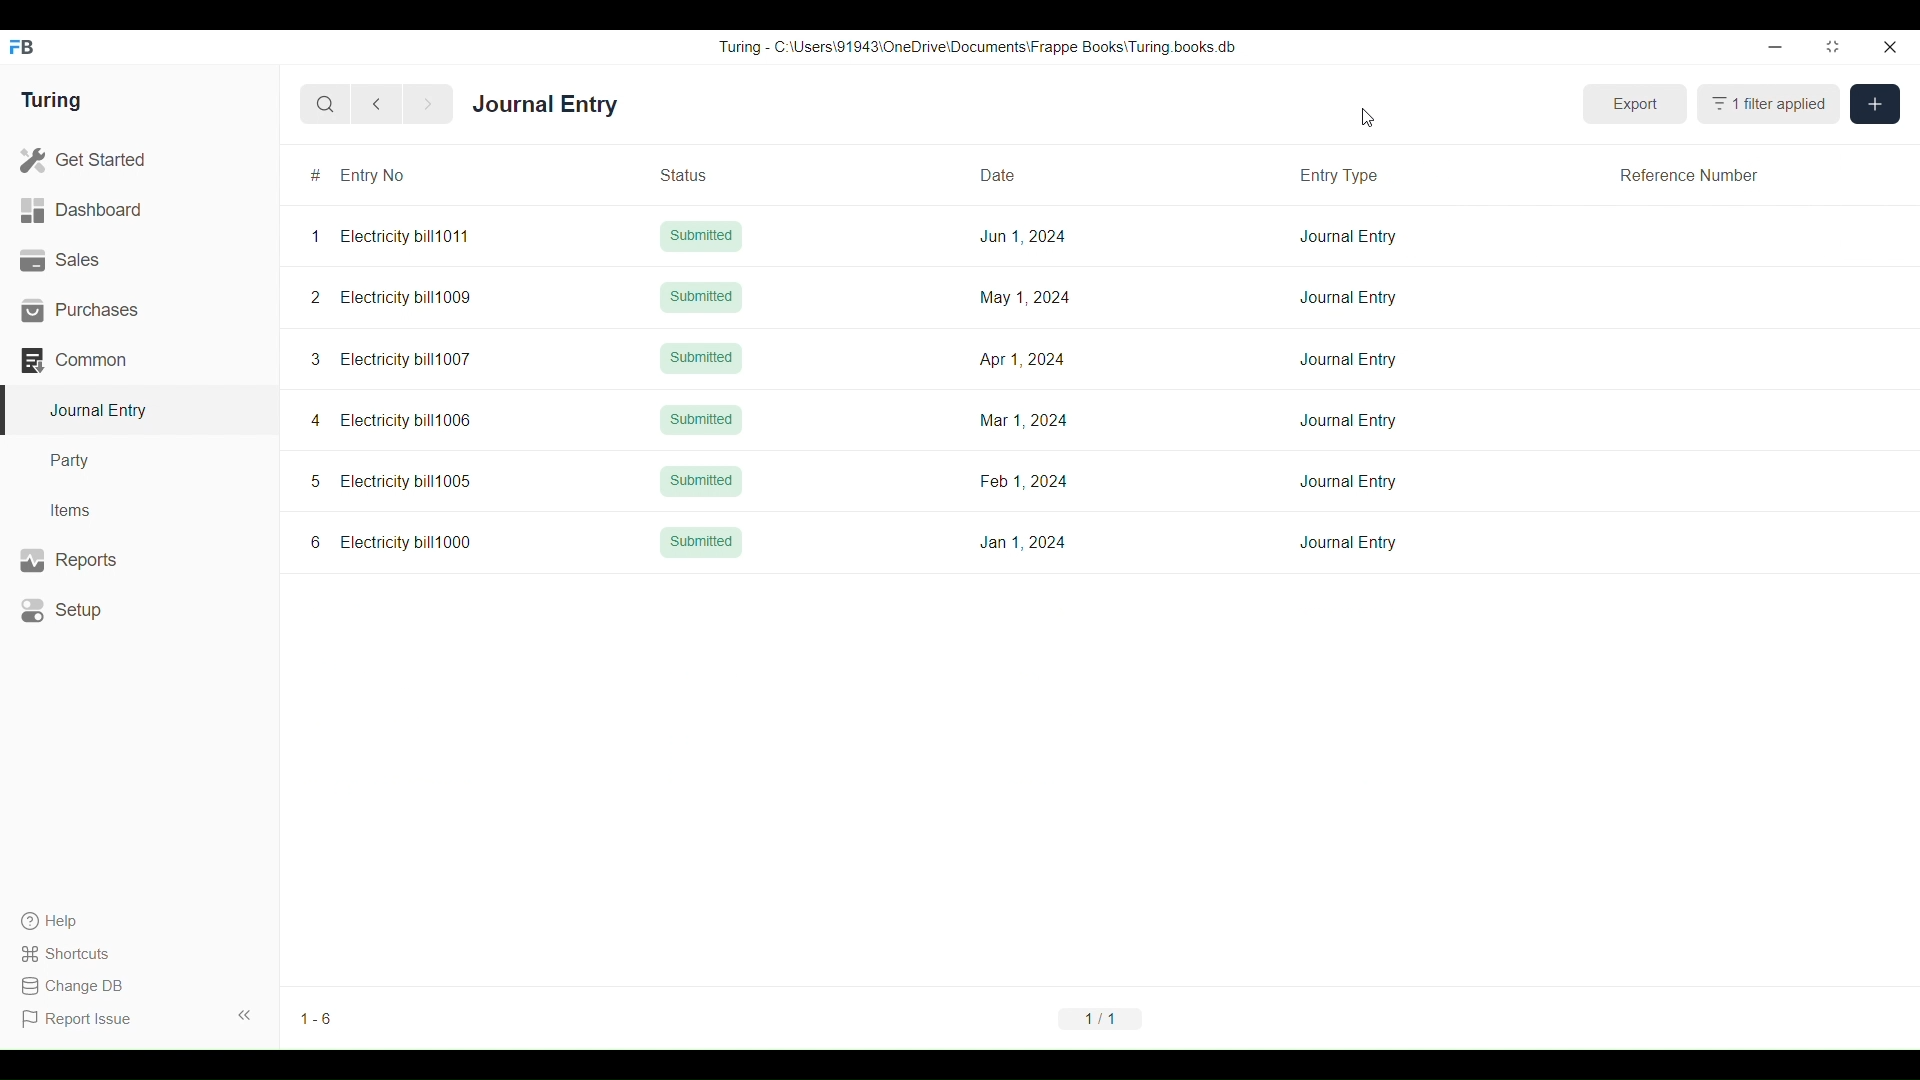 The image size is (1920, 1080). Describe the element at coordinates (77, 986) in the screenshot. I see `Change DB` at that location.